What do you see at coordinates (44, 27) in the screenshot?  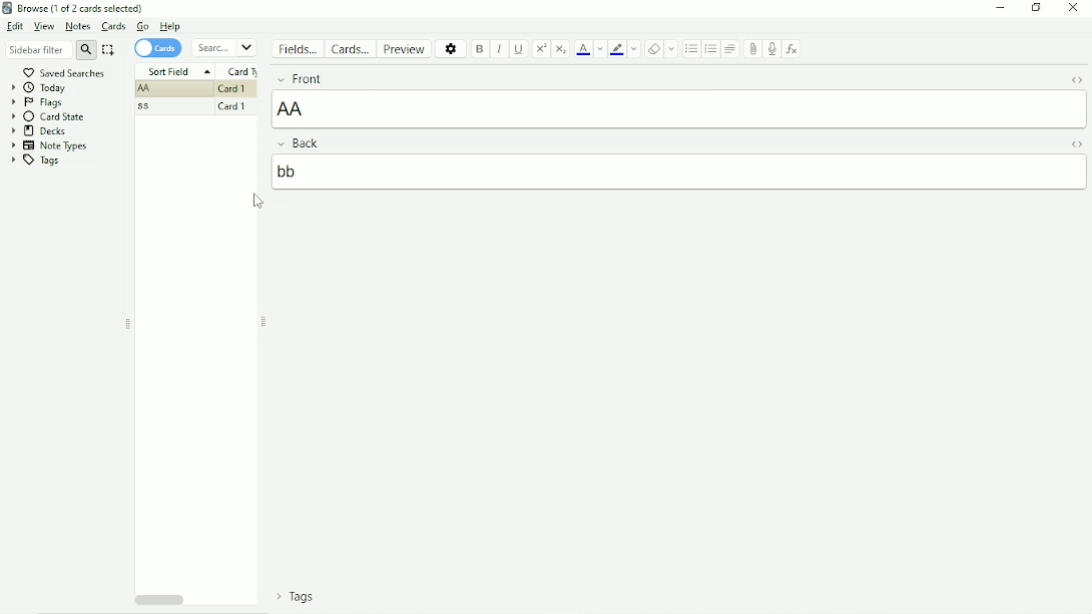 I see `View` at bounding box center [44, 27].